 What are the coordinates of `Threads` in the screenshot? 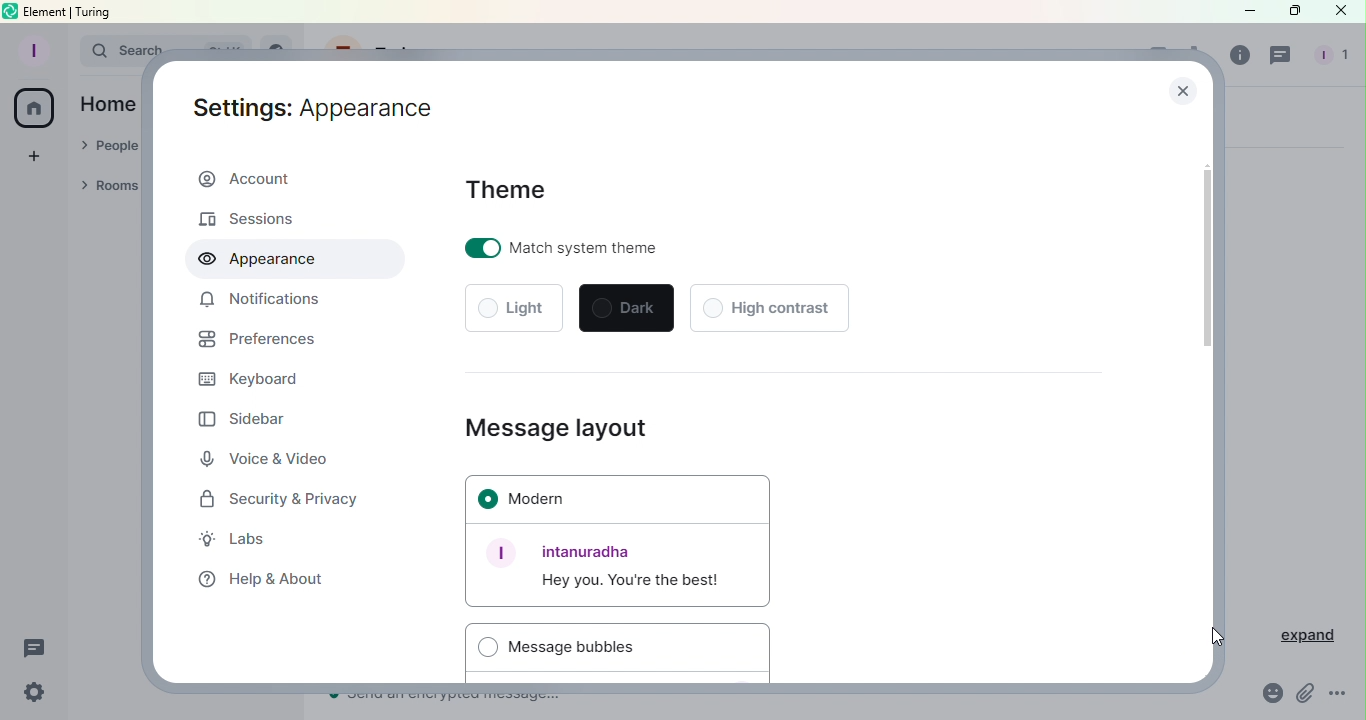 It's located at (35, 649).